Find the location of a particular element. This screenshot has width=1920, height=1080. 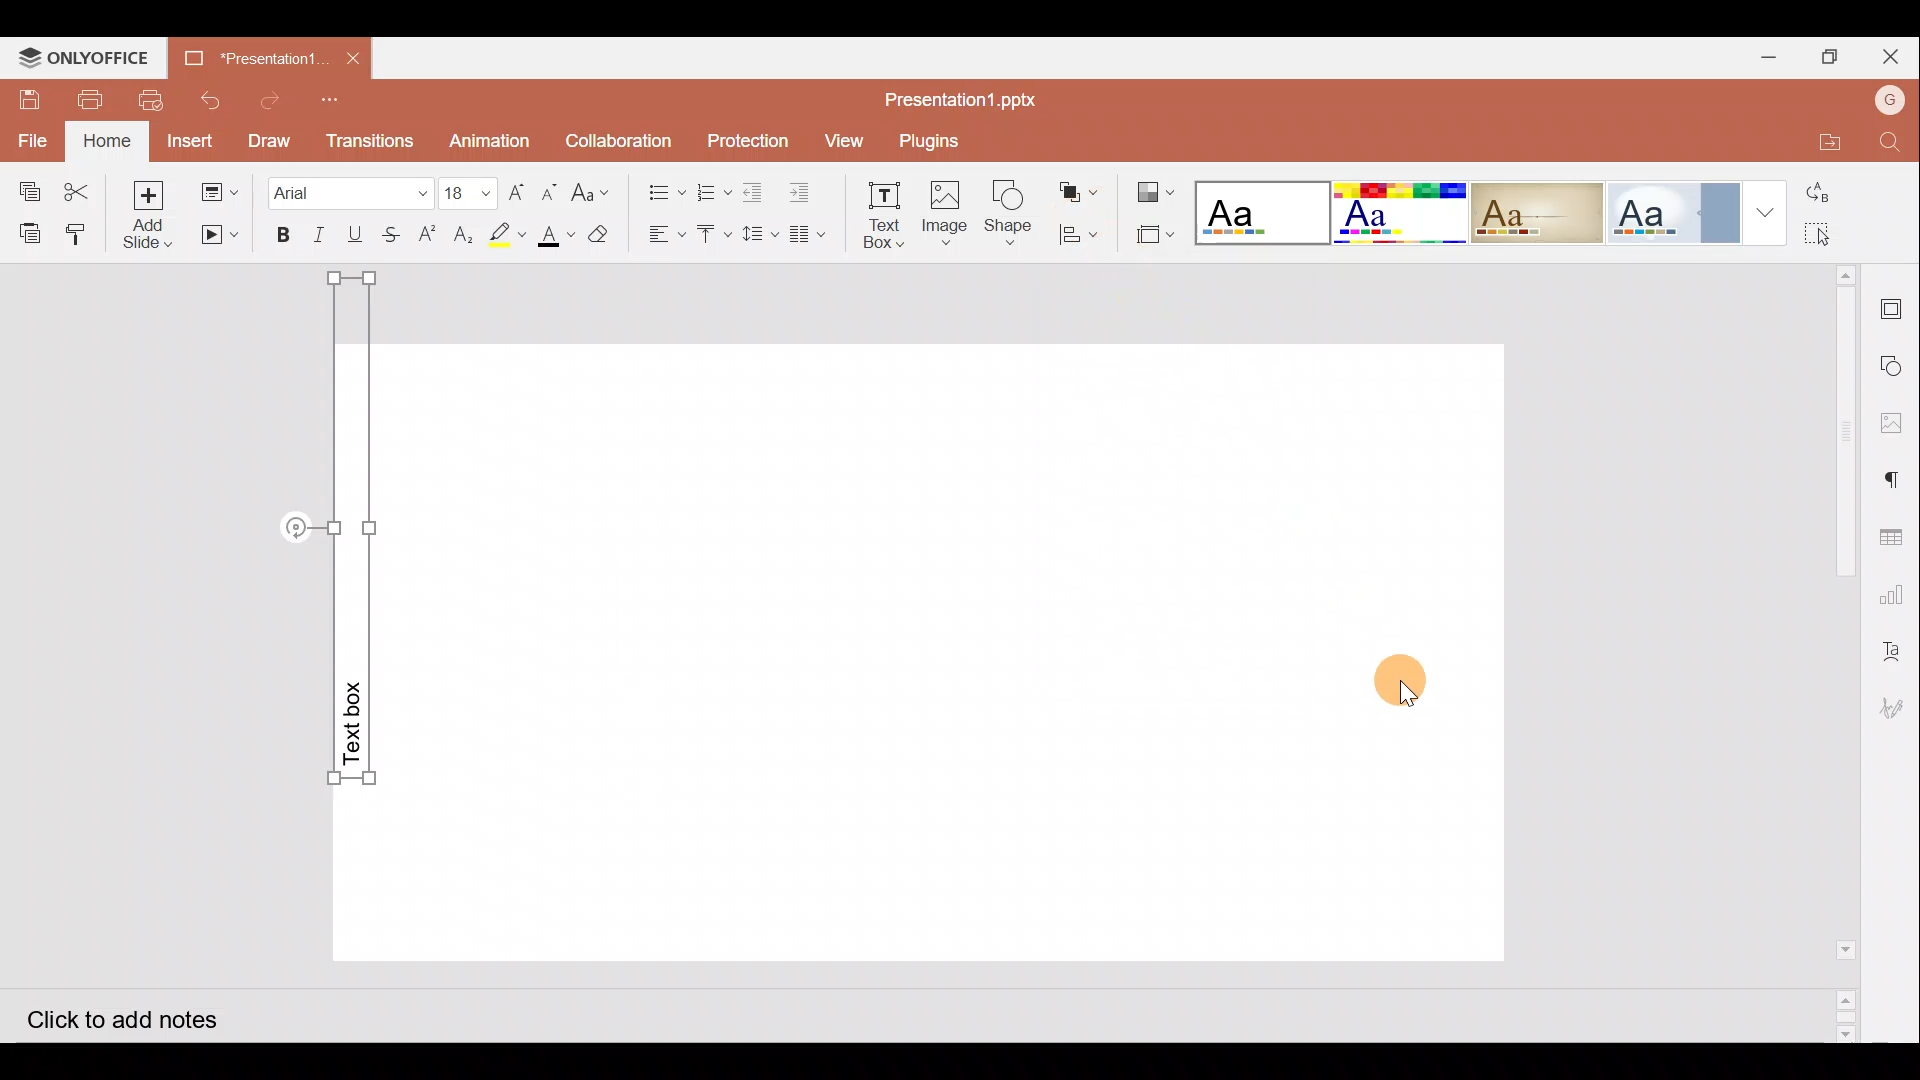

Image settings is located at coordinates (1897, 423).